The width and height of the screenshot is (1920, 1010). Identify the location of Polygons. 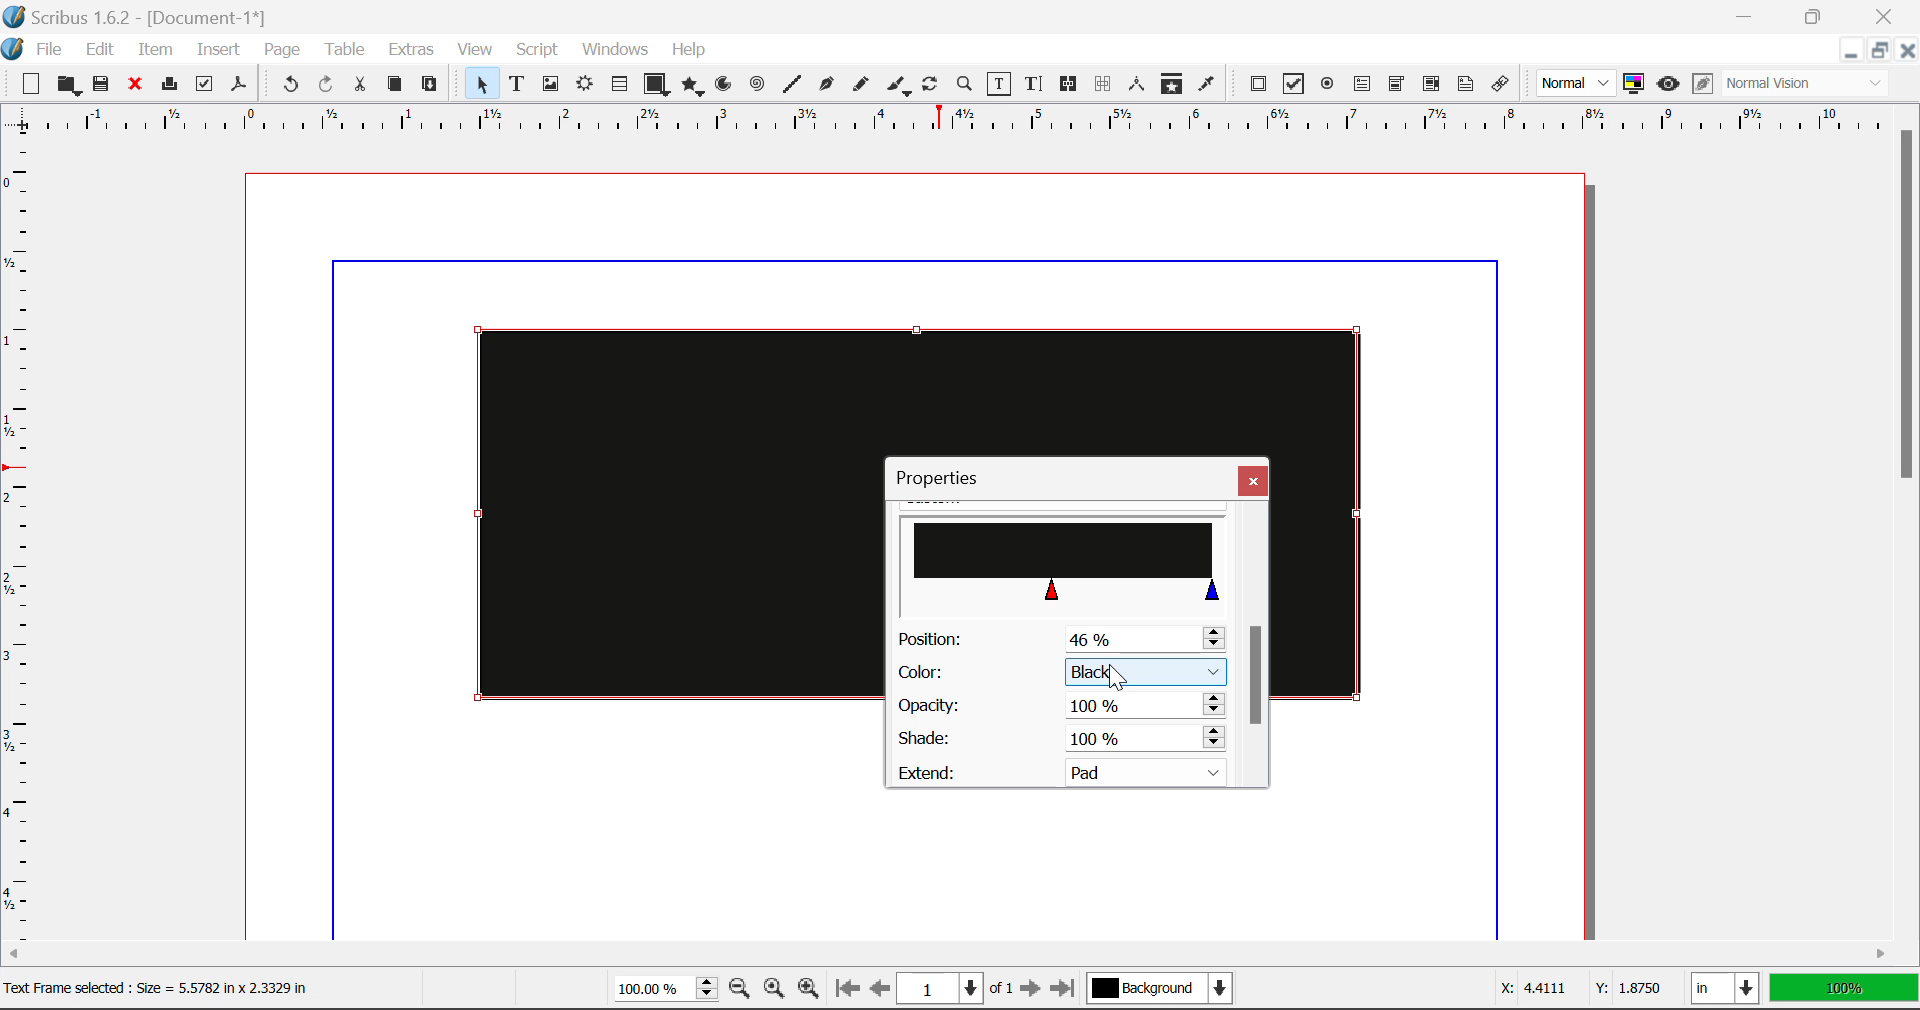
(692, 88).